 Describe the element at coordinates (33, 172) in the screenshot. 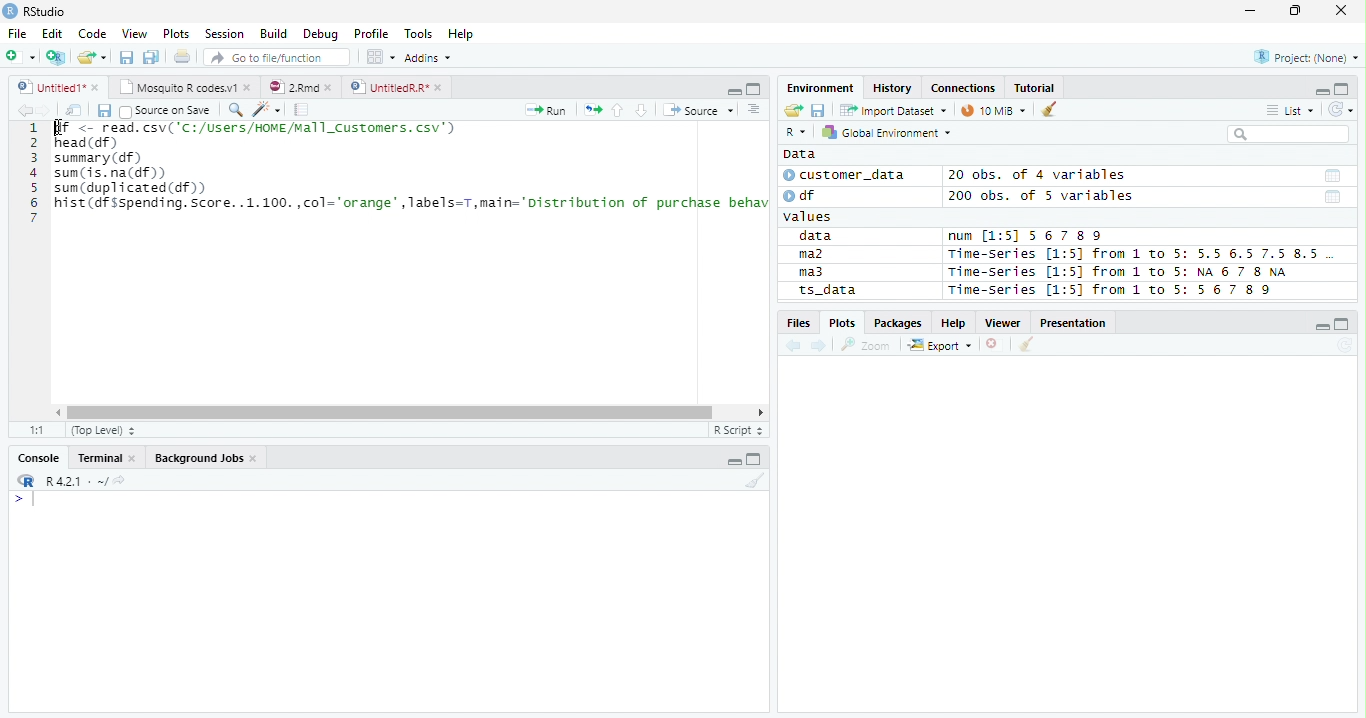

I see `Row Number` at that location.